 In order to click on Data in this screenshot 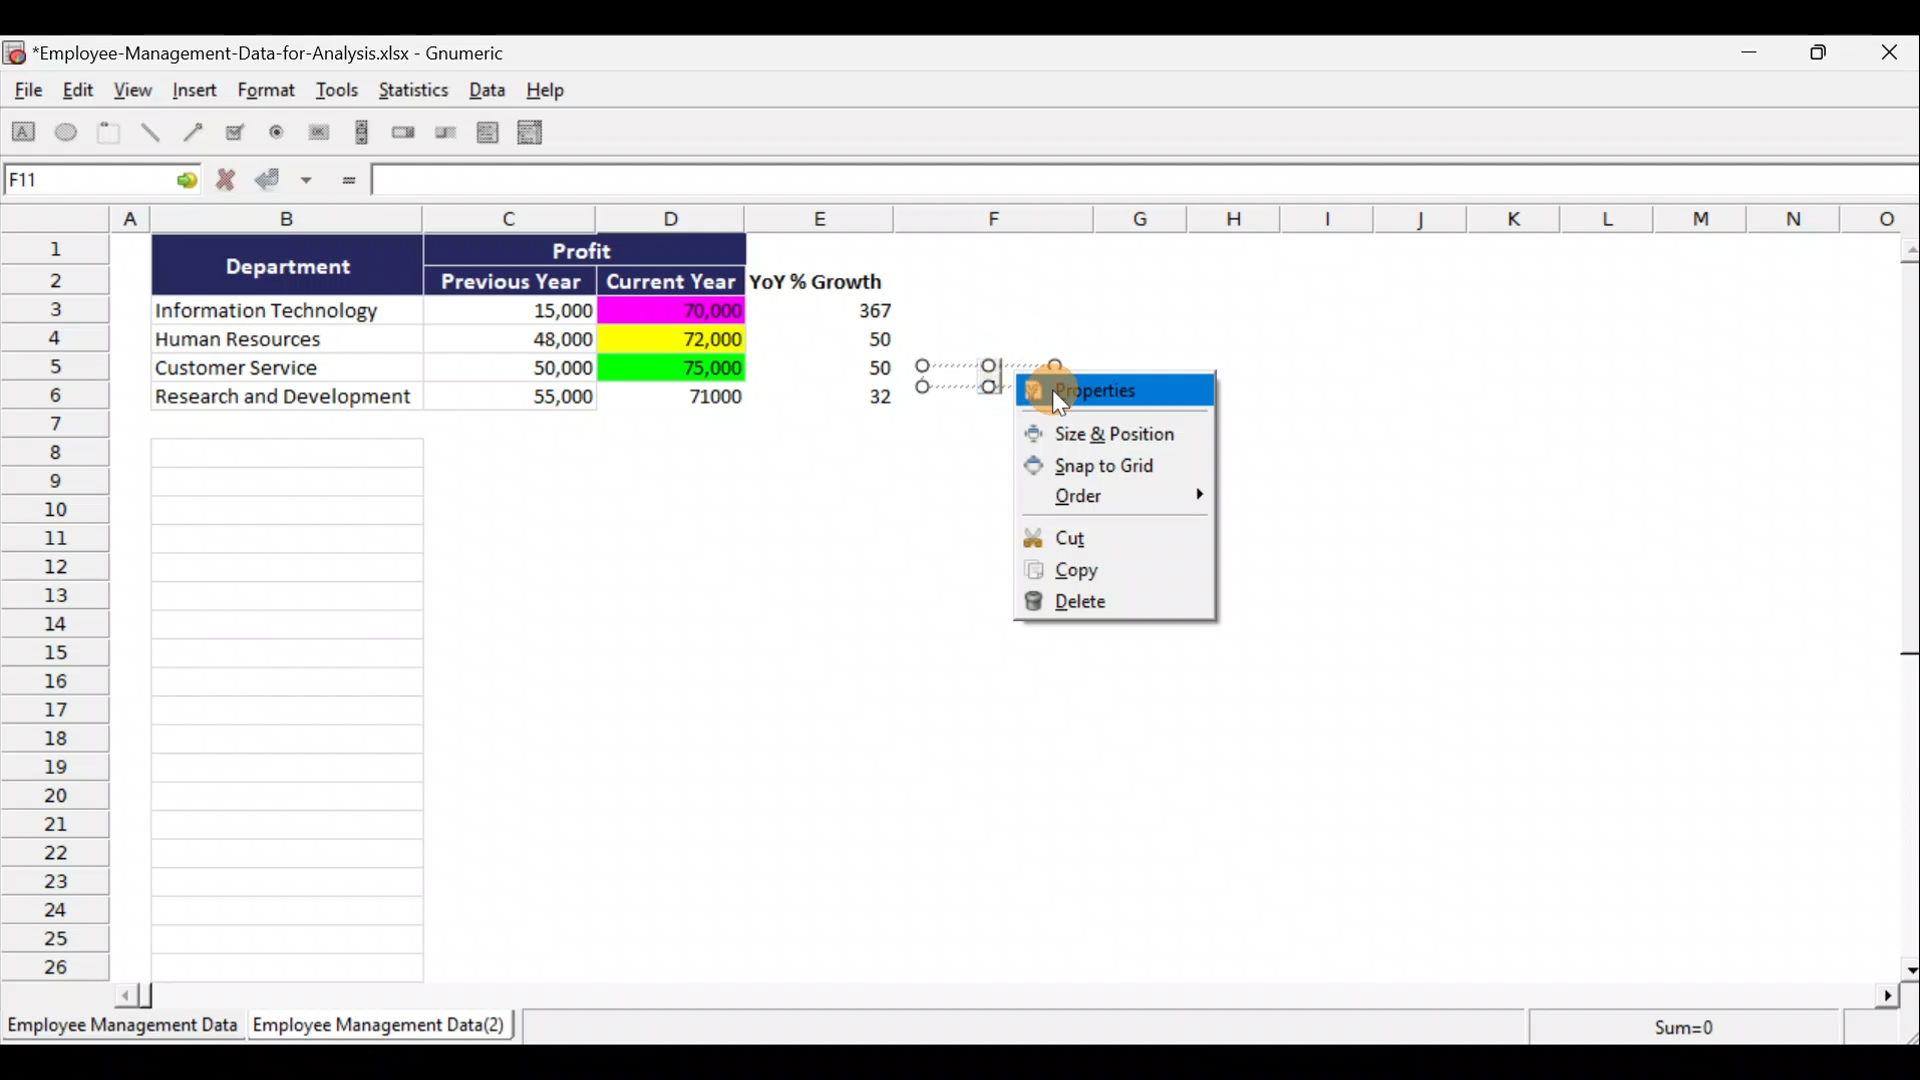, I will do `click(493, 89)`.